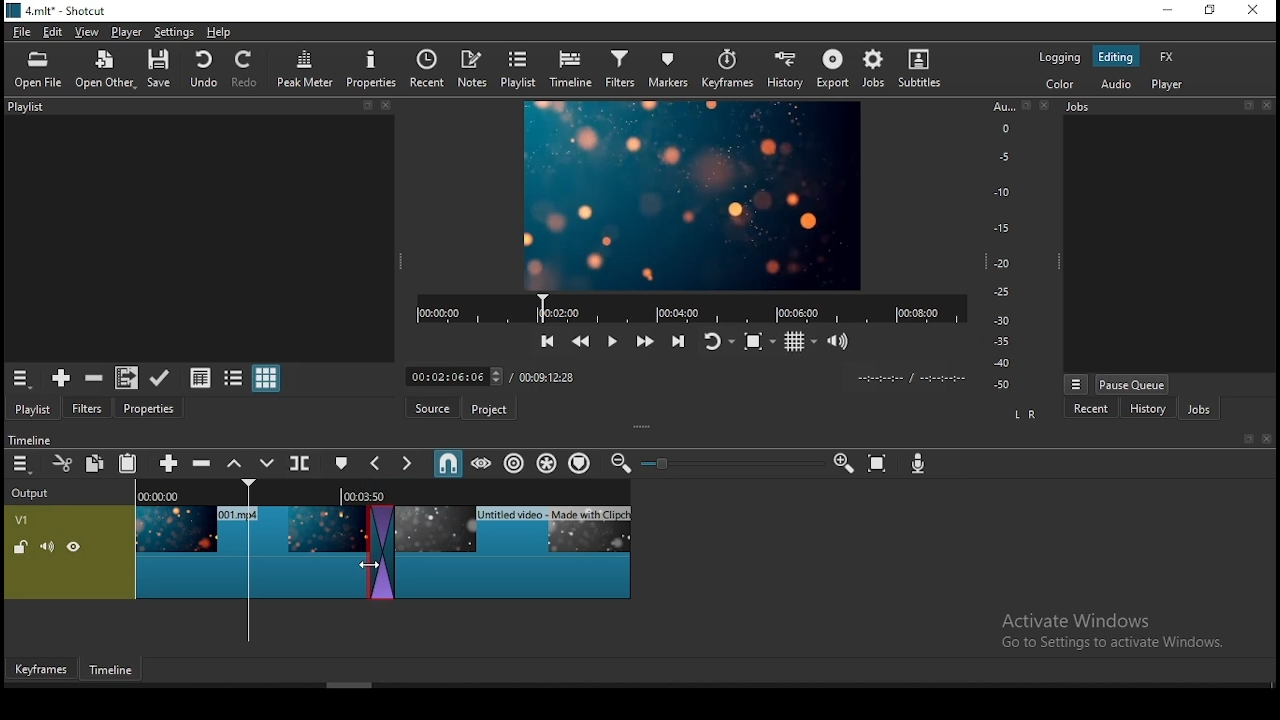 This screenshot has width=1280, height=720. What do you see at coordinates (369, 565) in the screenshot?
I see `mouse pointer` at bounding box center [369, 565].